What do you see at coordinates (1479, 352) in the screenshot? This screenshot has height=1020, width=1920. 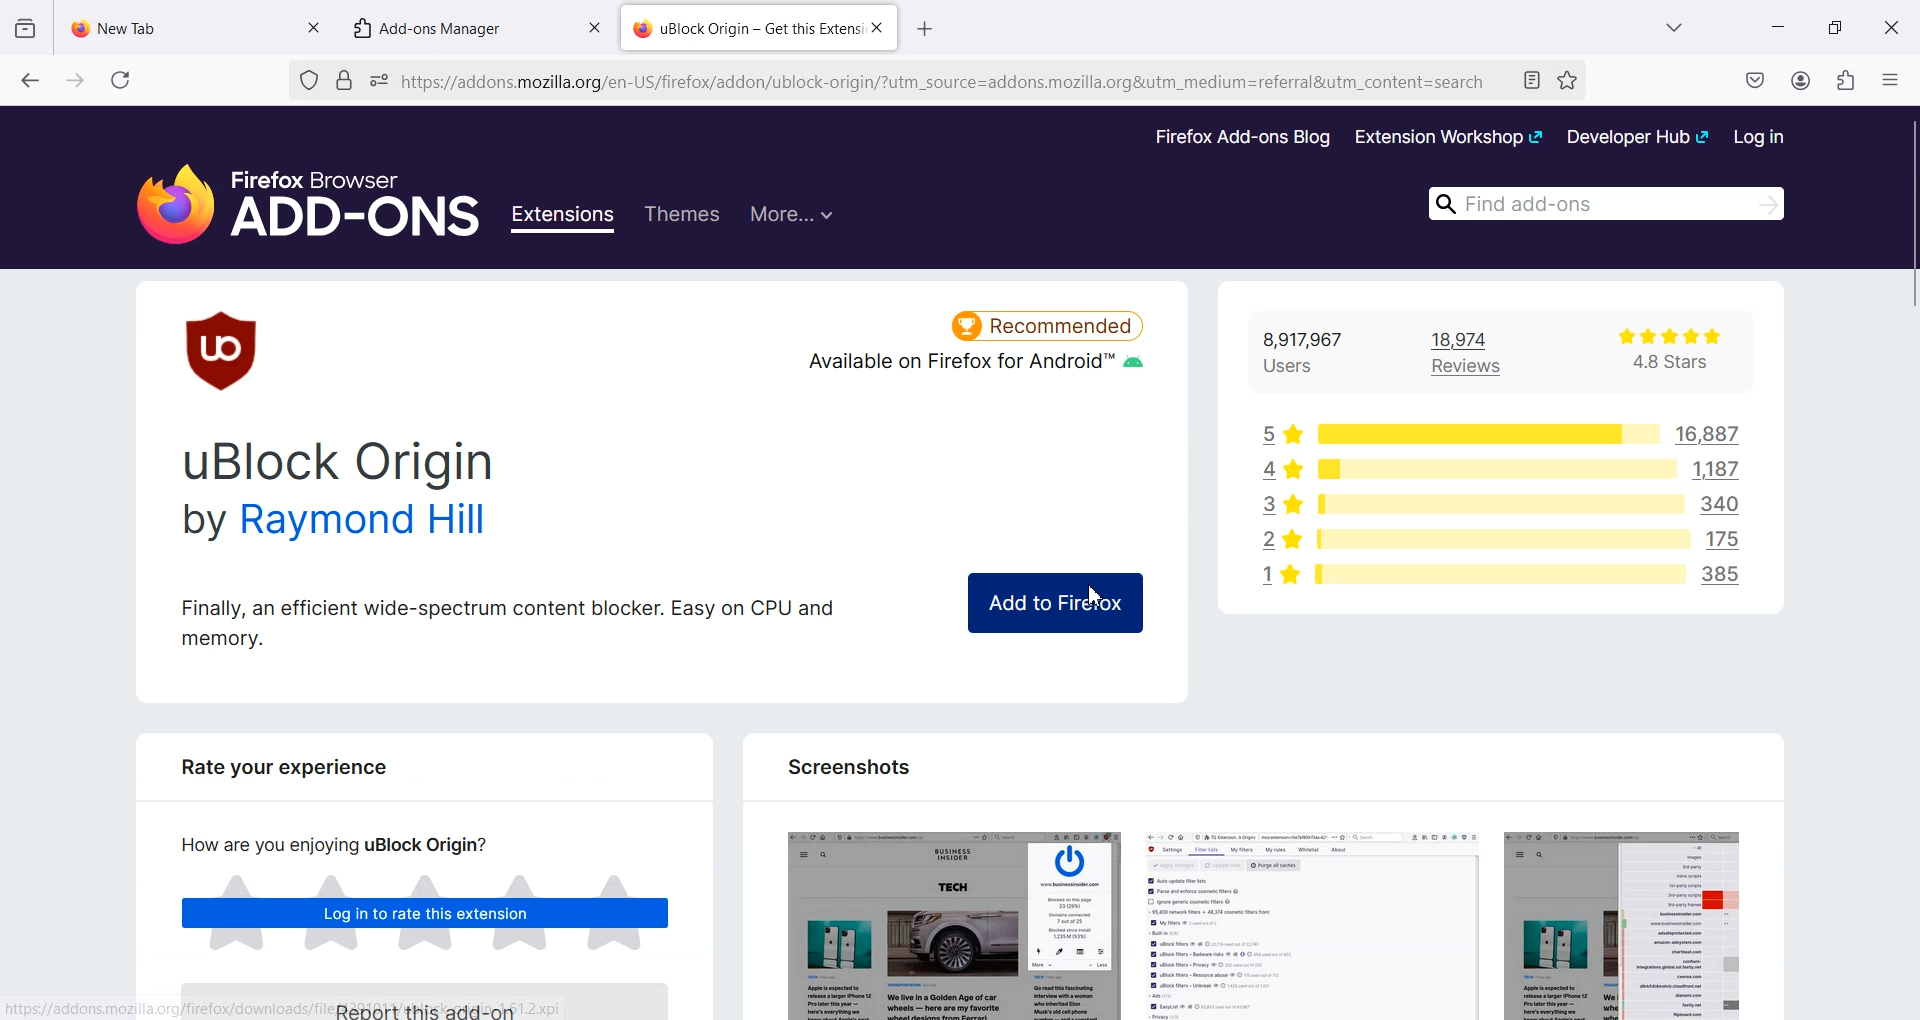 I see `18,974 Review` at bounding box center [1479, 352].